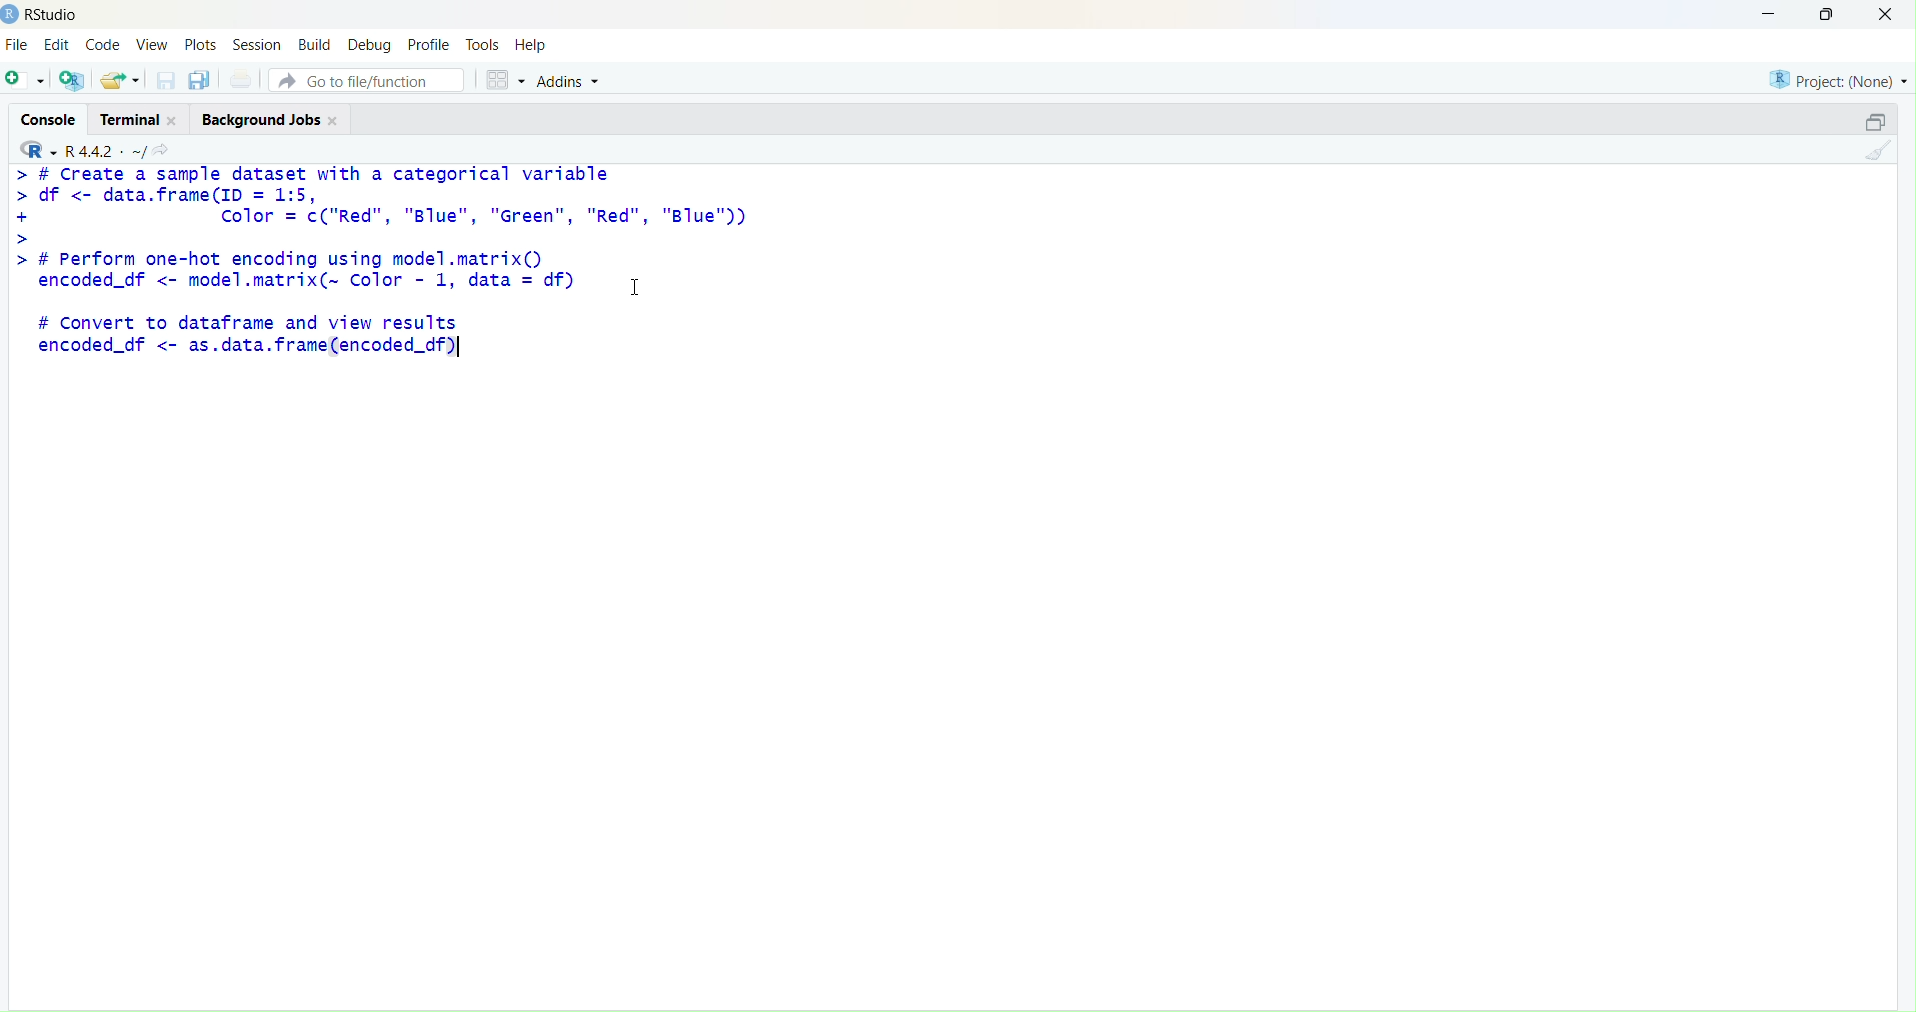 This screenshot has height=1012, width=1916. What do you see at coordinates (121, 80) in the screenshot?
I see `share folder as` at bounding box center [121, 80].